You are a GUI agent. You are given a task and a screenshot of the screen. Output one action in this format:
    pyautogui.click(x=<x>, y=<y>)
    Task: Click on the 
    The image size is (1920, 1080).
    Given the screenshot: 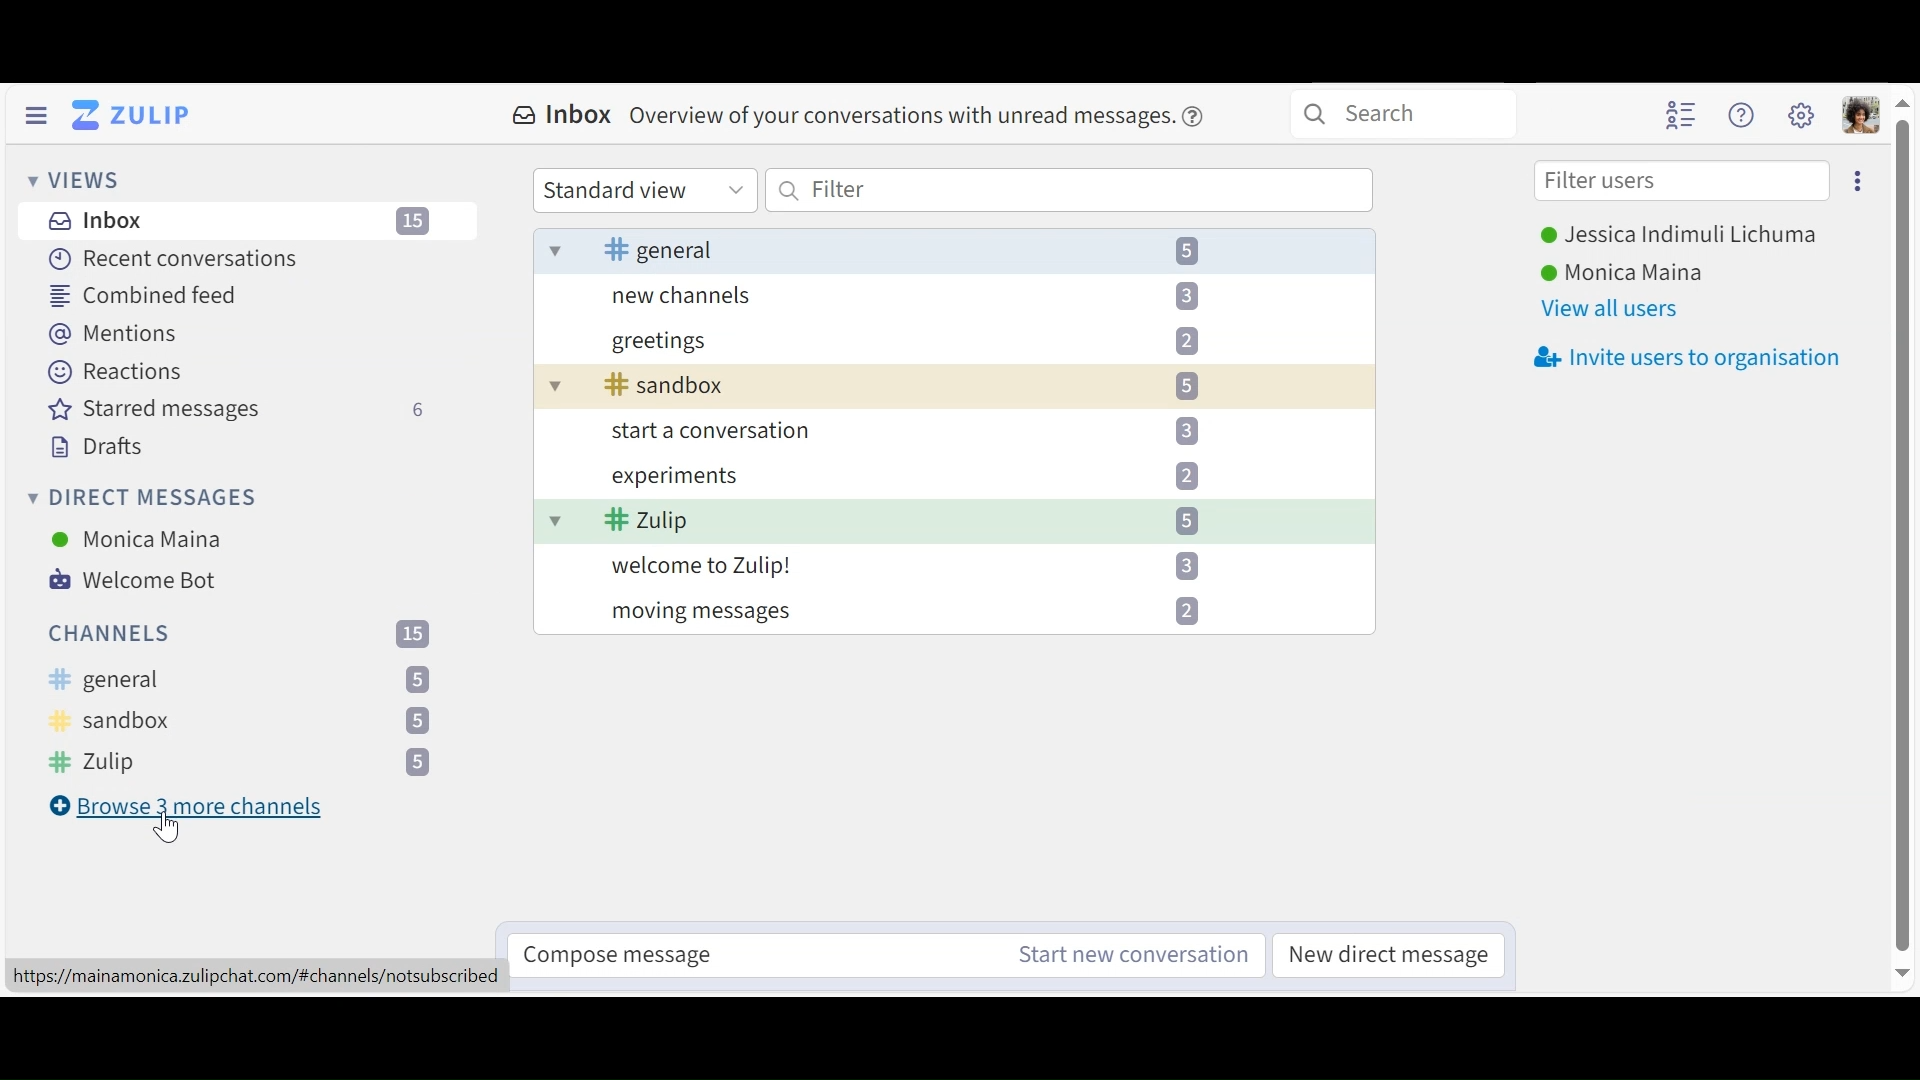 What is the action you would take?
    pyautogui.click(x=239, y=763)
    